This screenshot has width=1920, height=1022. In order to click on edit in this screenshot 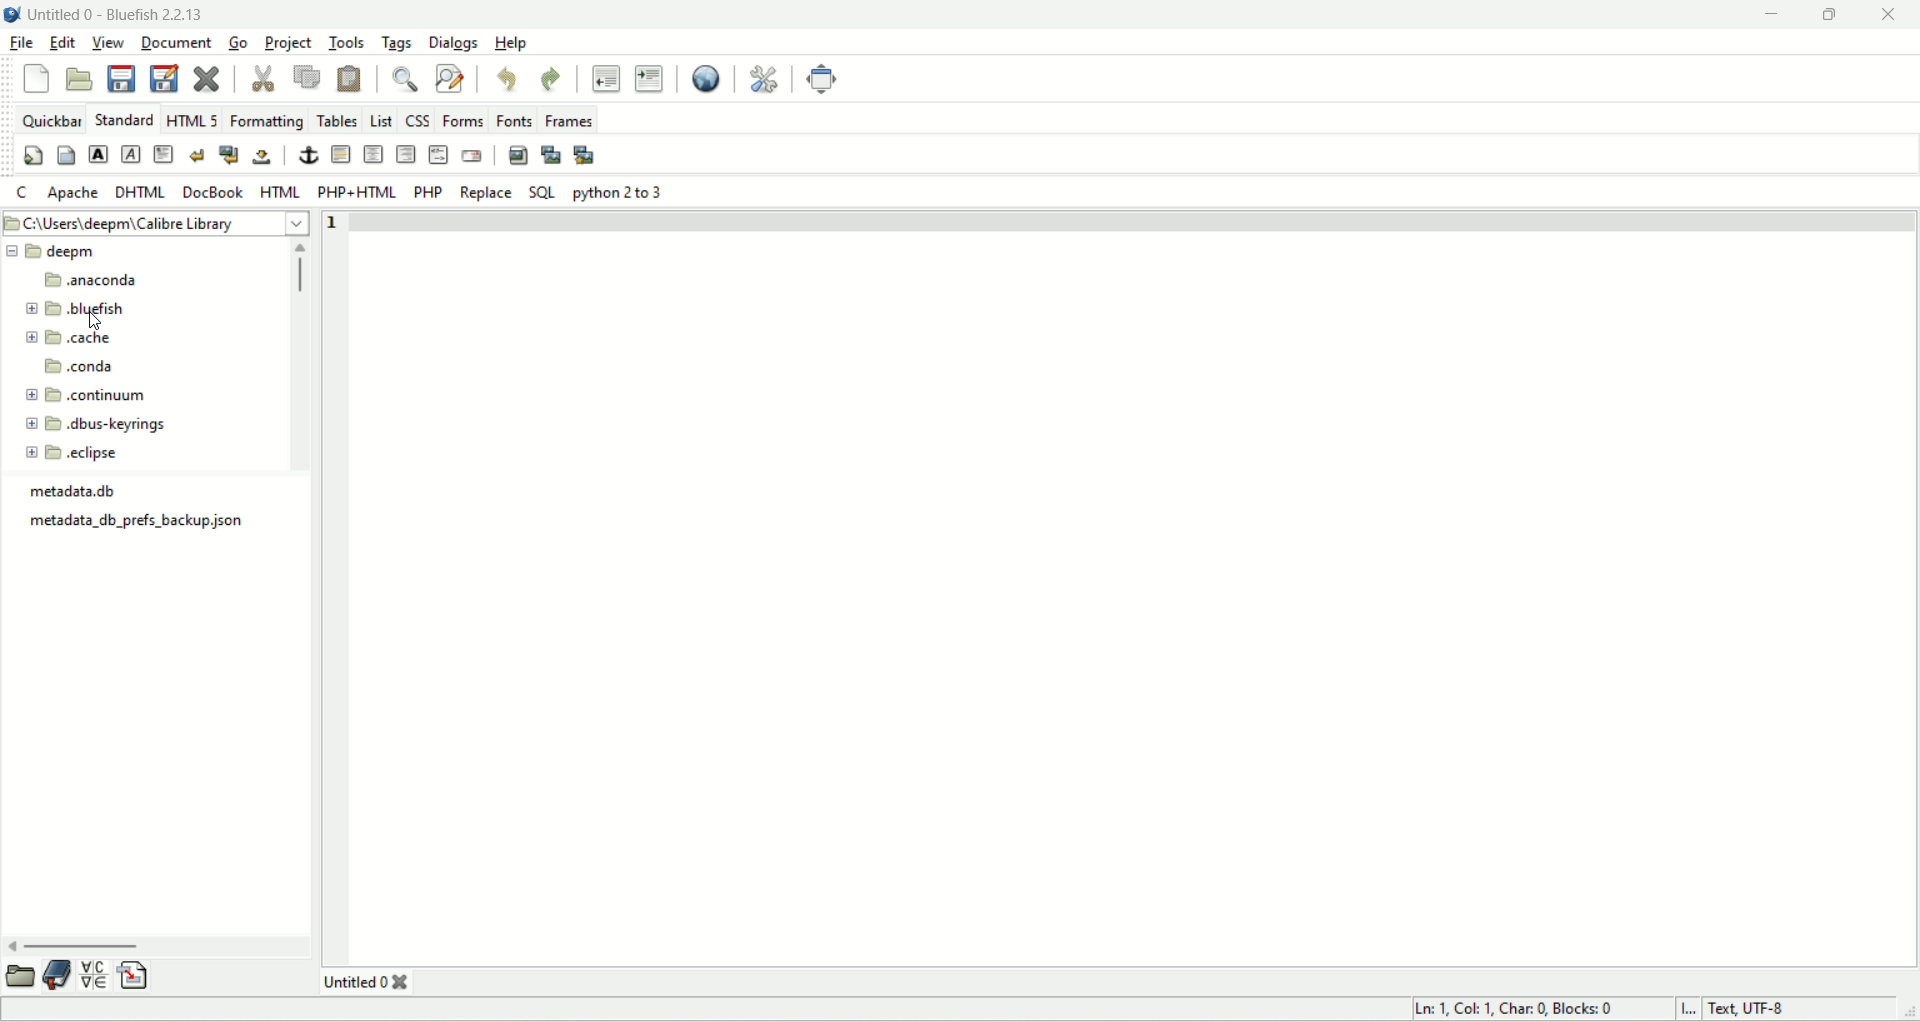, I will do `click(61, 44)`.